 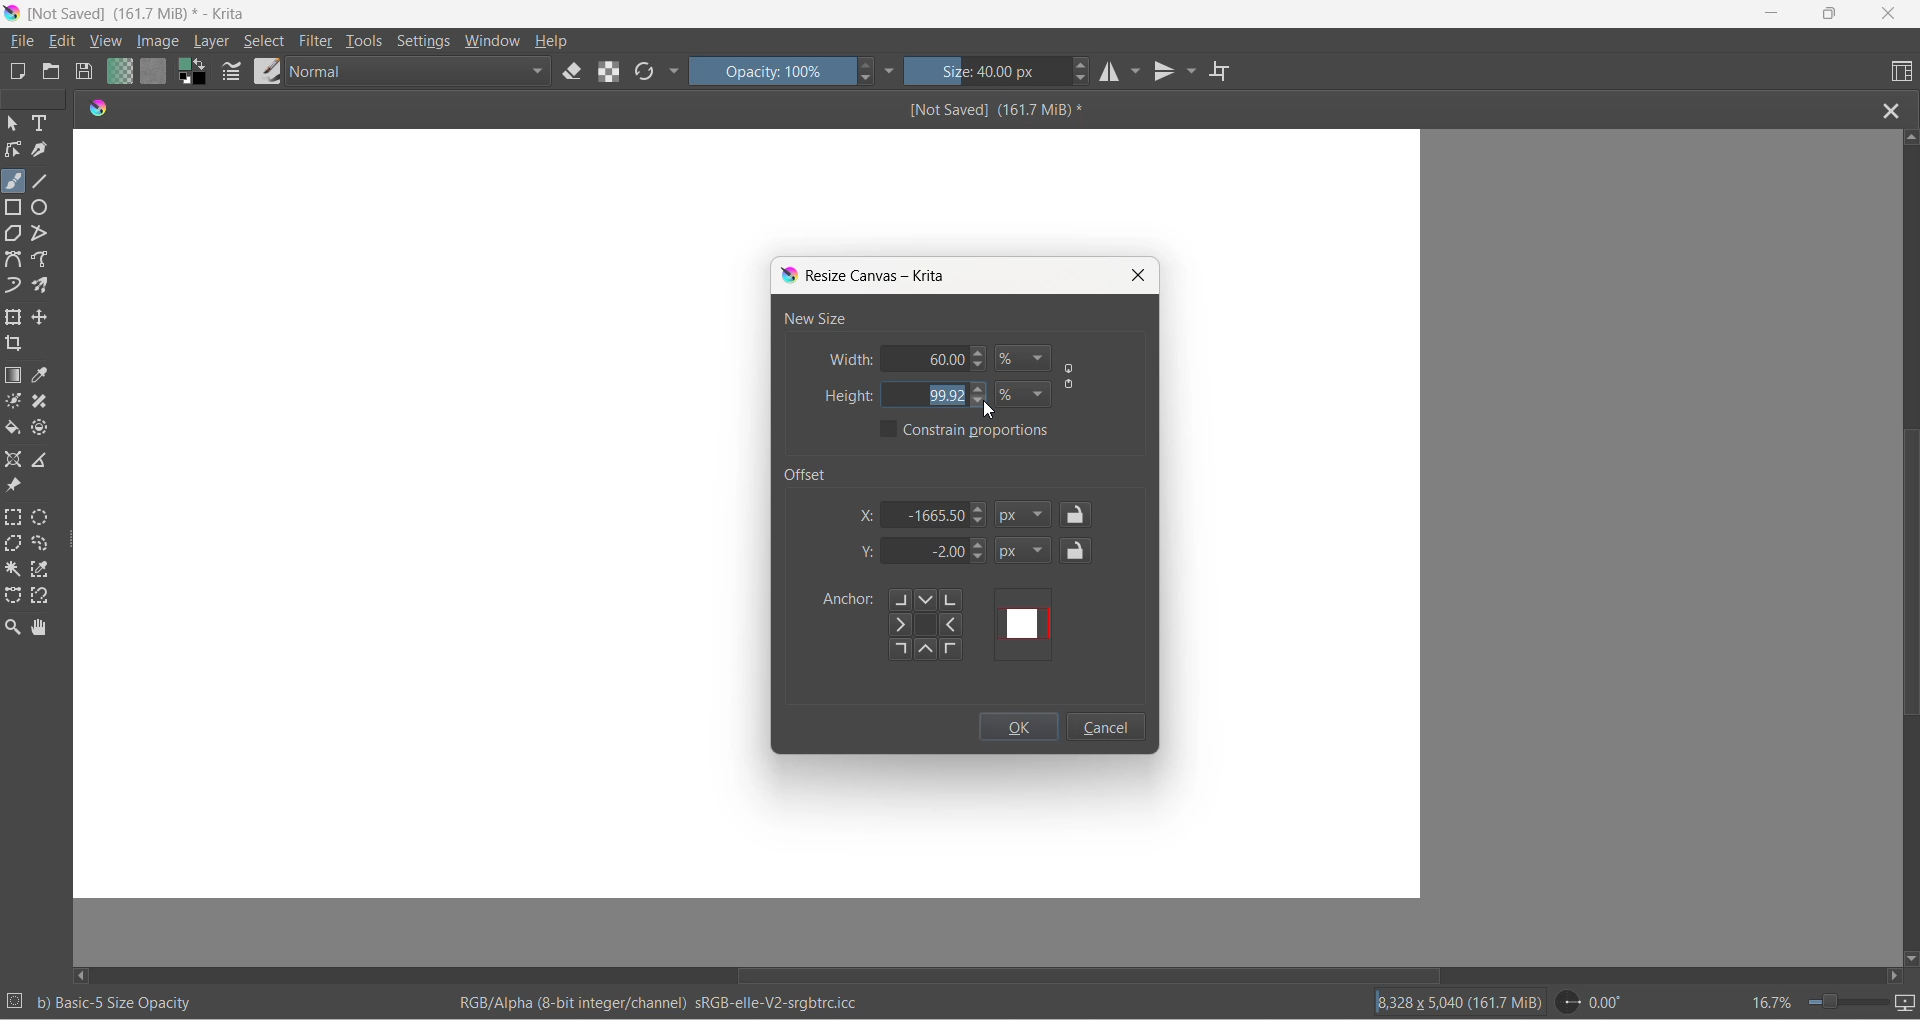 What do you see at coordinates (44, 598) in the screenshot?
I see `magnetic curve selection tool` at bounding box center [44, 598].